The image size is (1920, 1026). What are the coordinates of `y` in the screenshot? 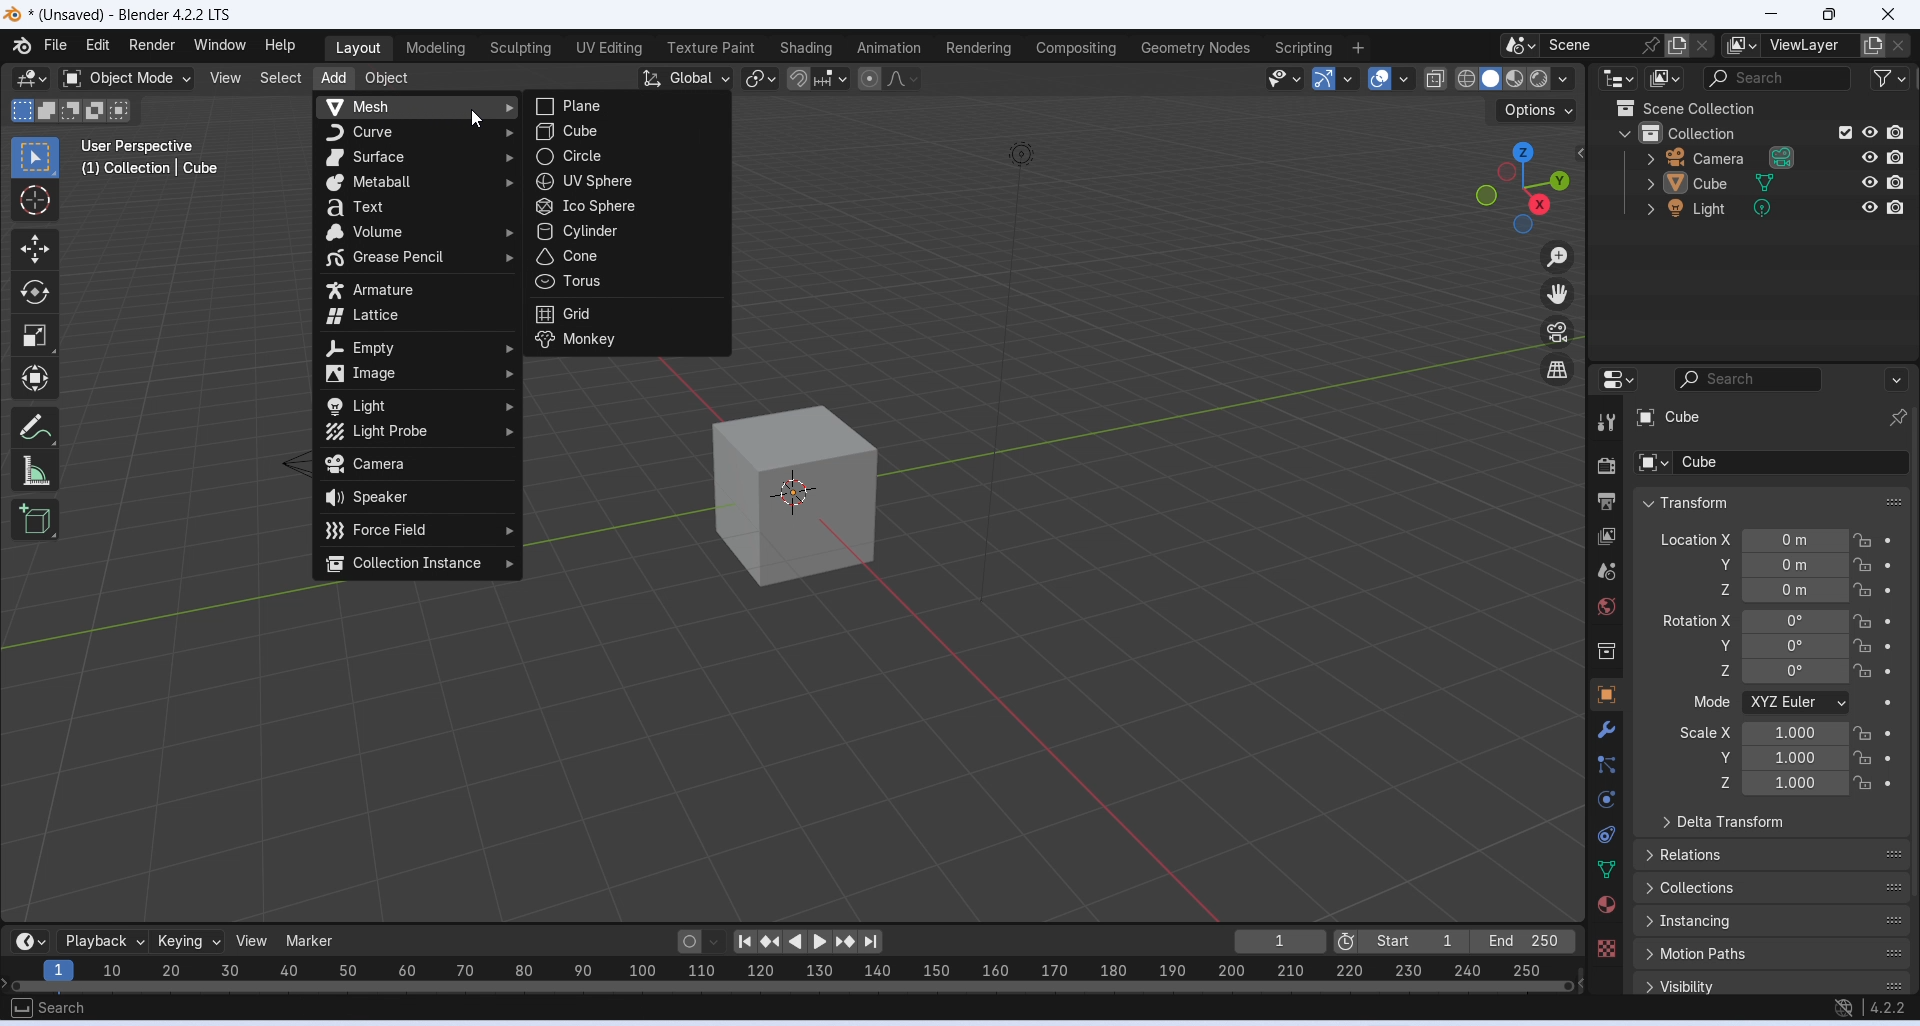 It's located at (1713, 644).